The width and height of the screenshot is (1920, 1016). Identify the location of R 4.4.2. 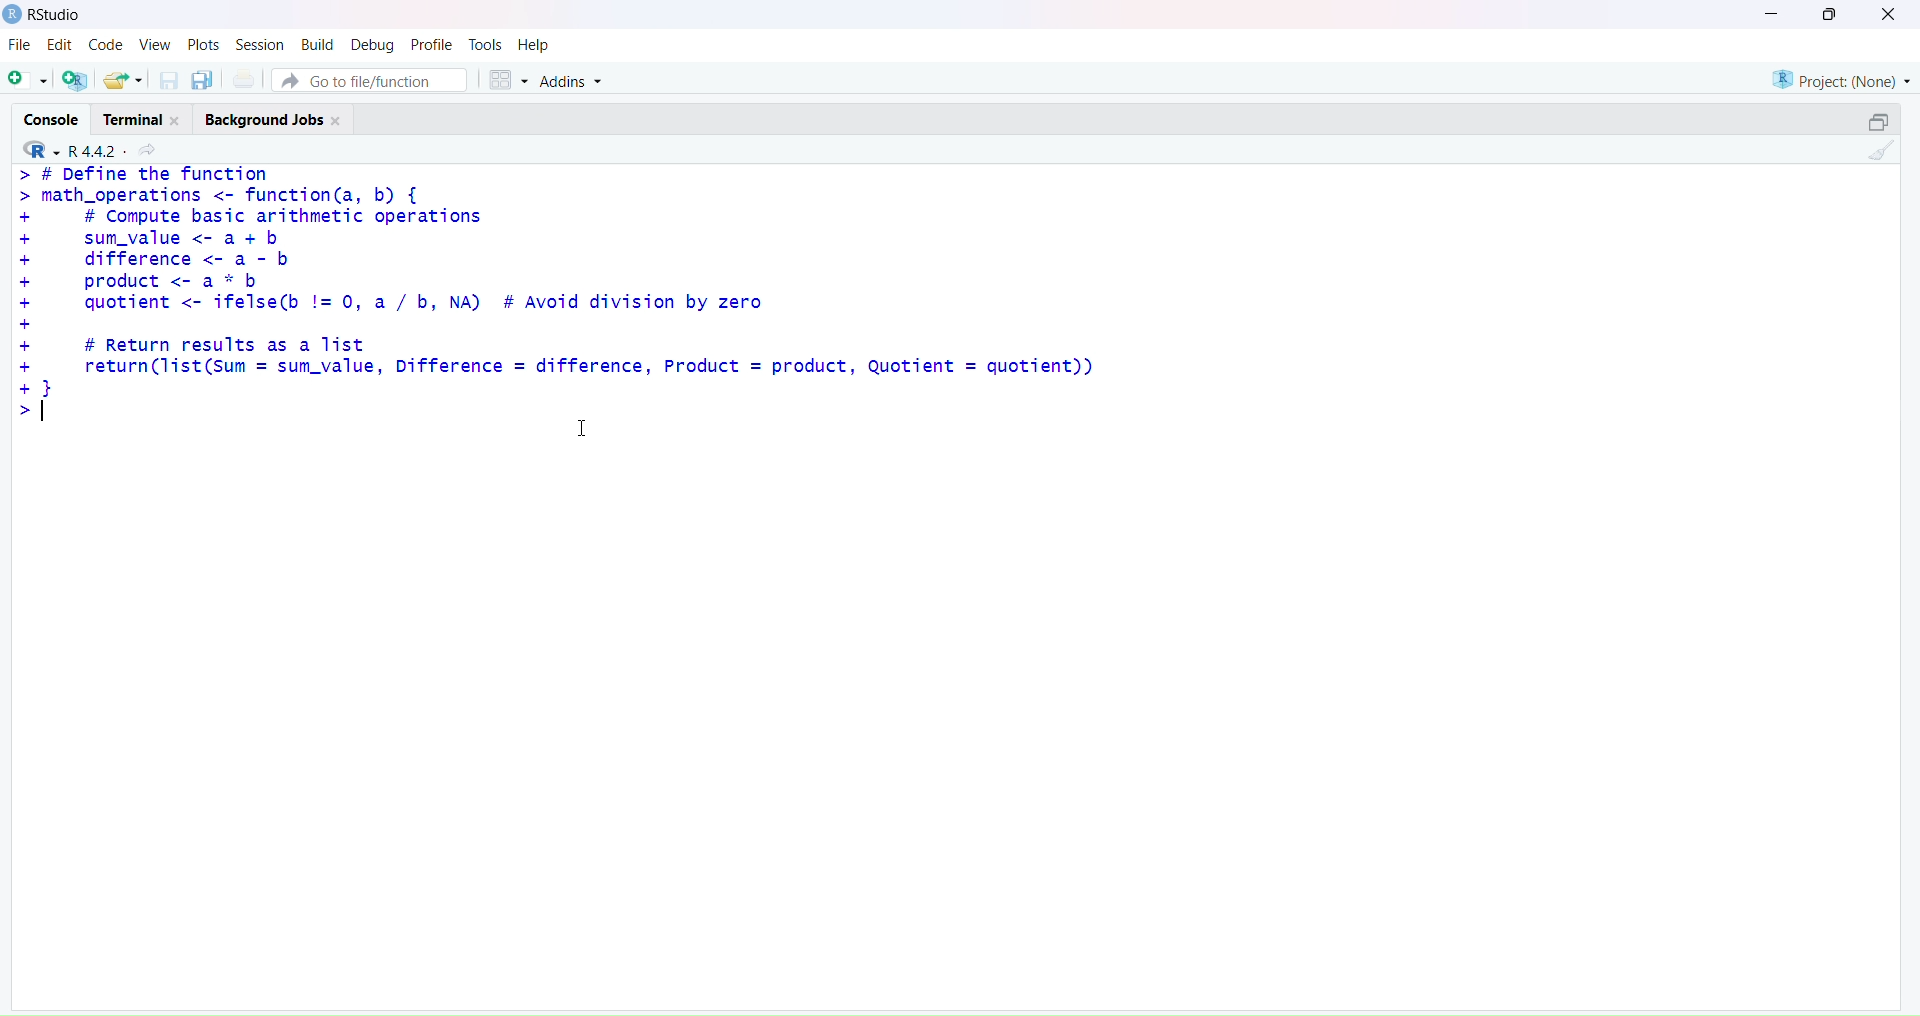
(92, 150).